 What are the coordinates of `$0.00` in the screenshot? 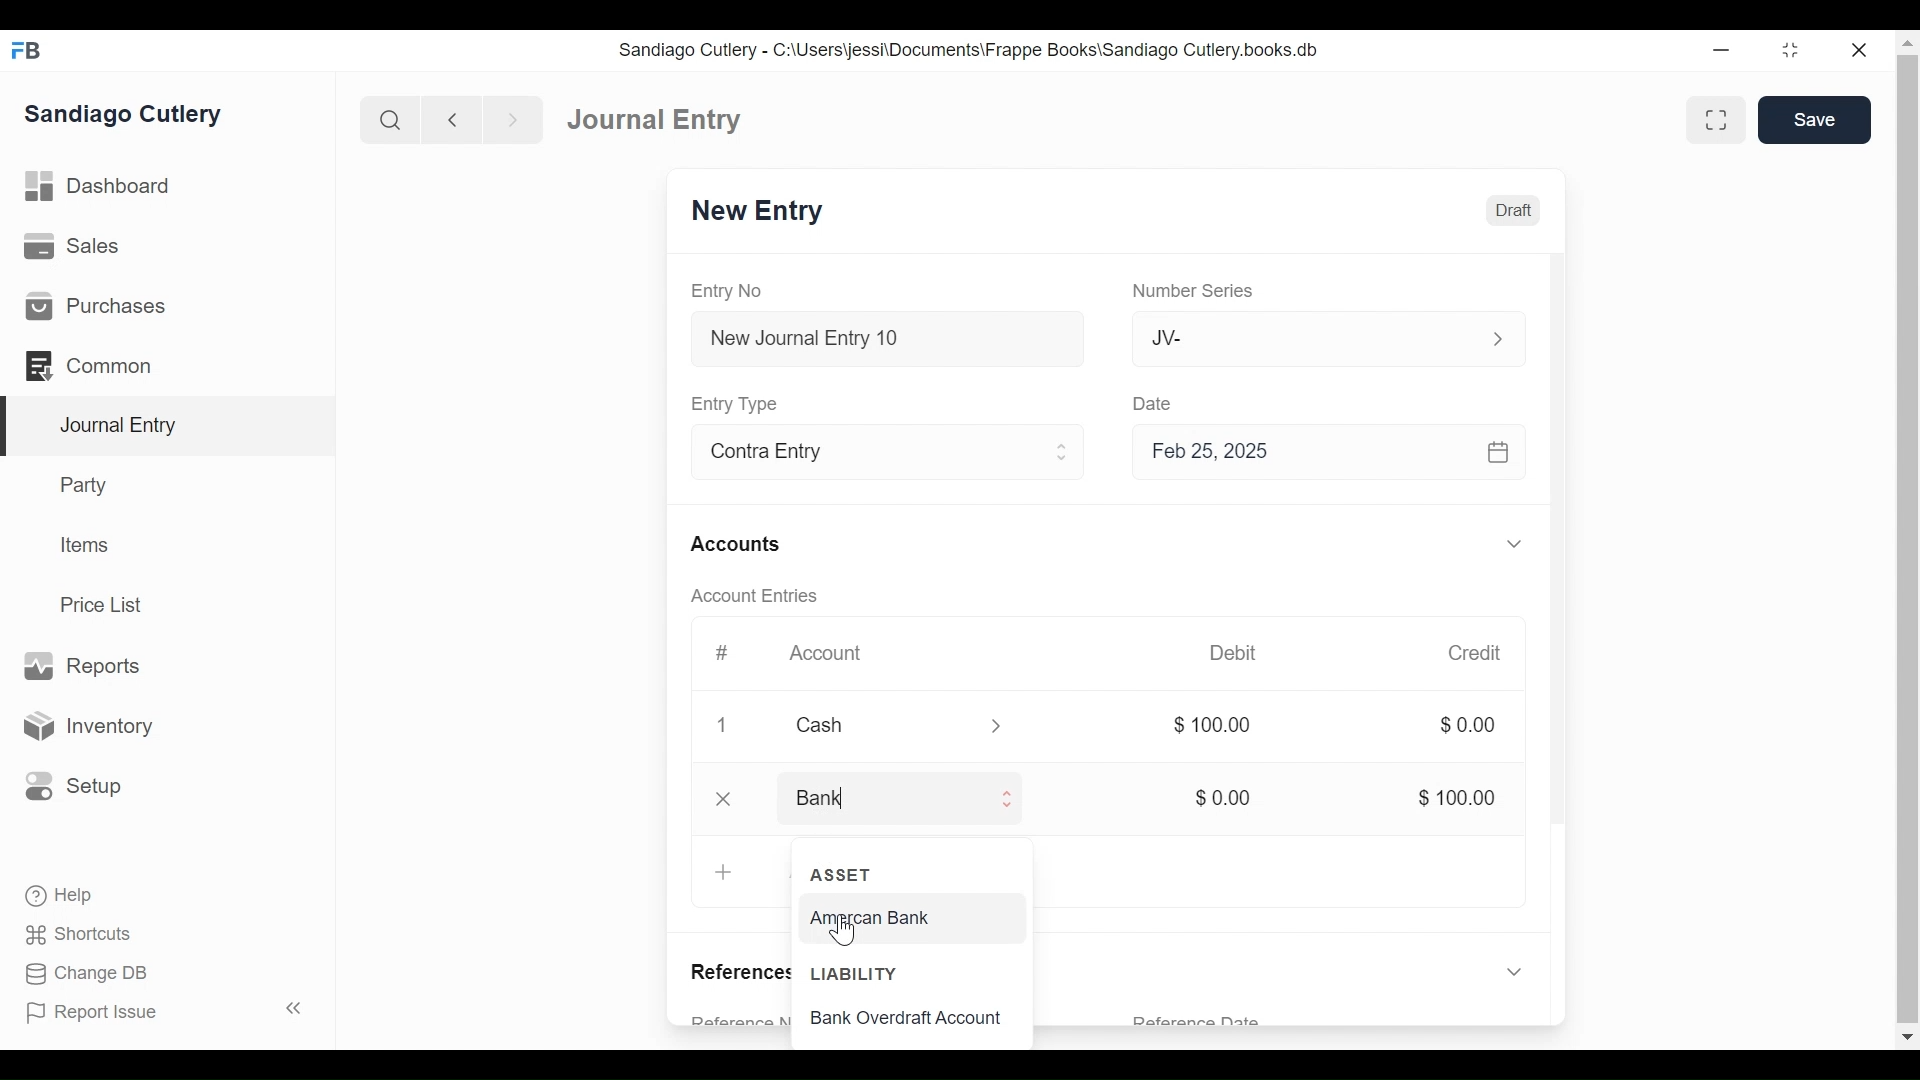 It's located at (1467, 727).